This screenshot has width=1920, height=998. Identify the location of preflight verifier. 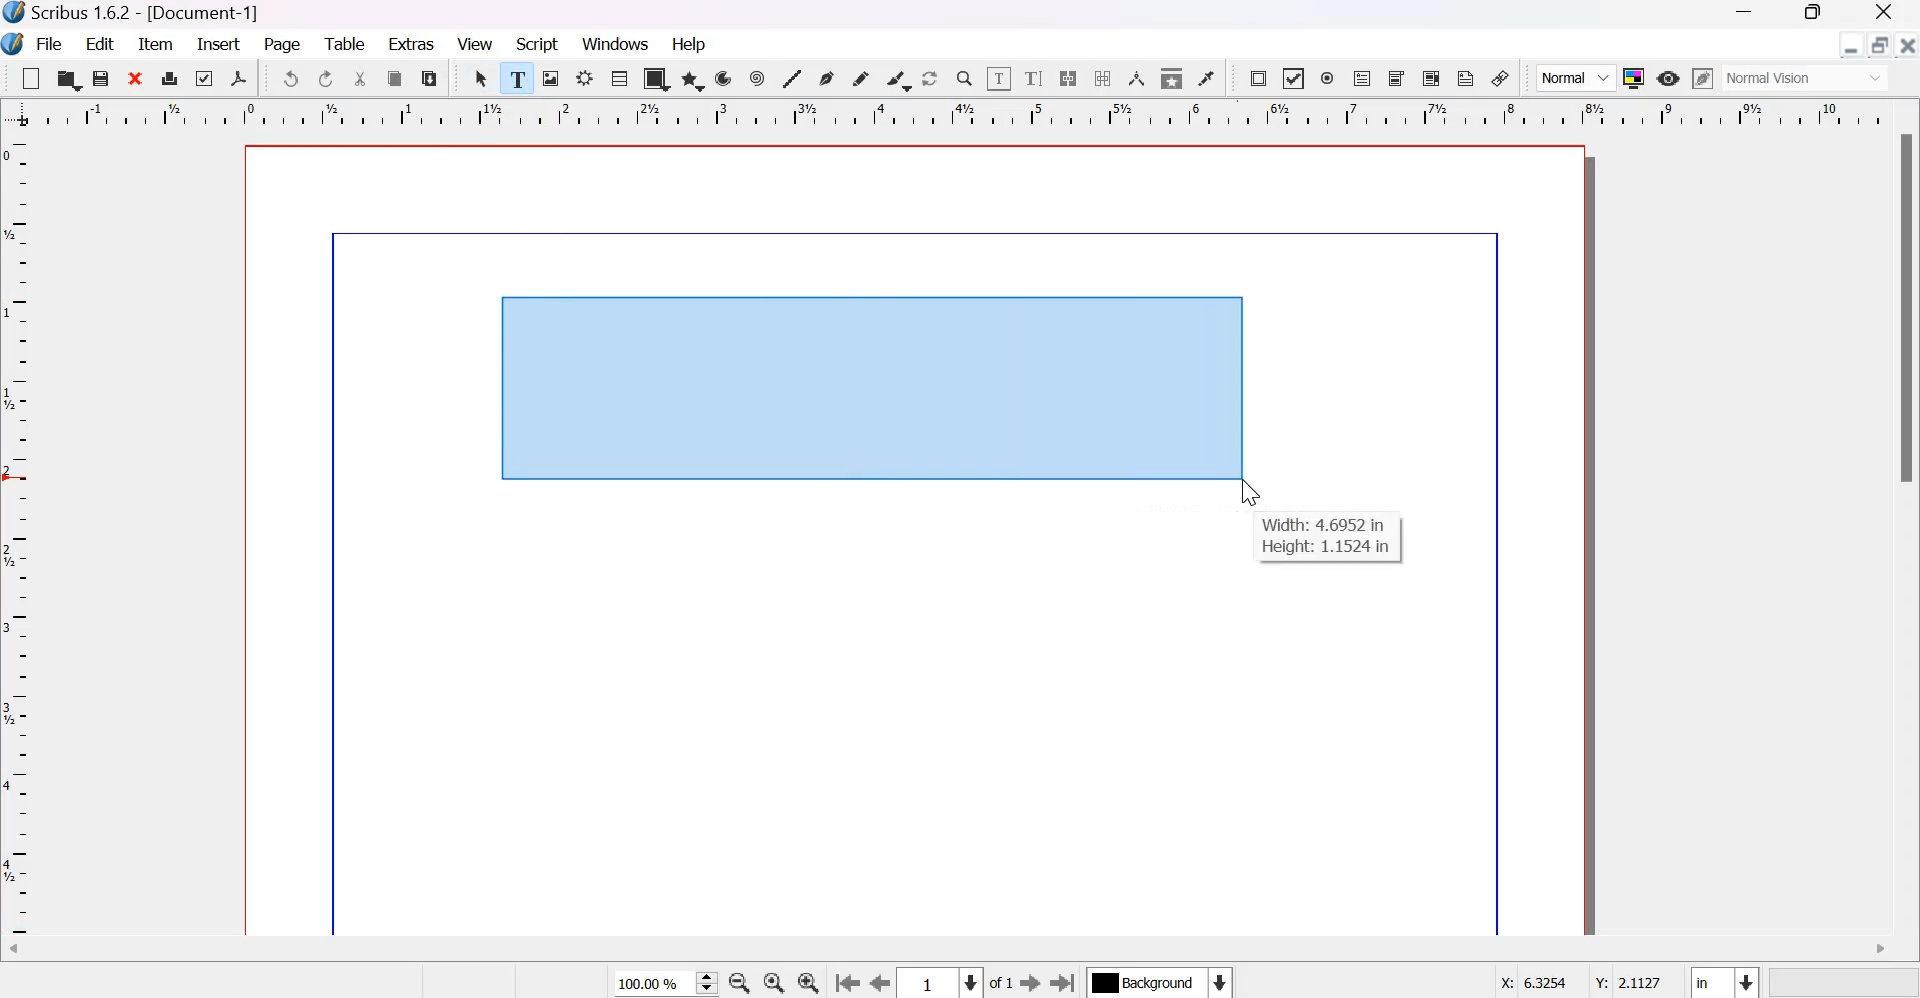
(201, 77).